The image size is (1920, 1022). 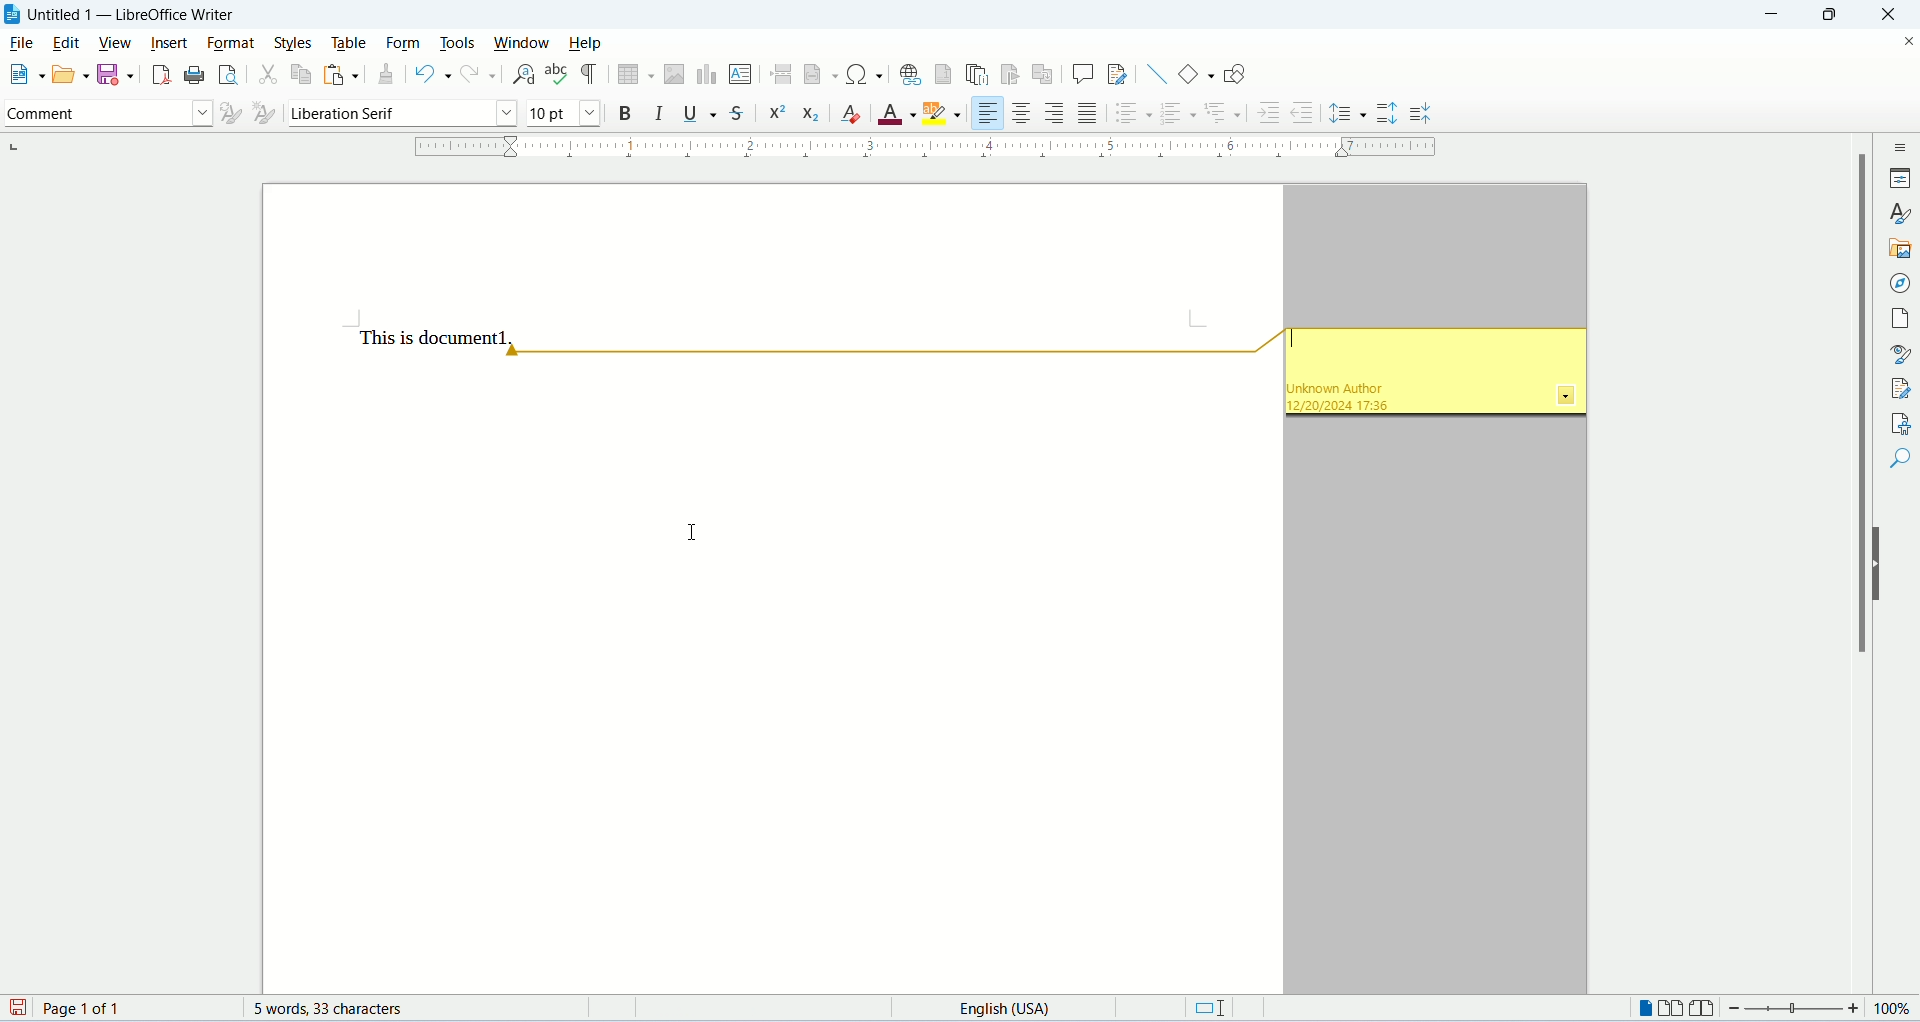 What do you see at coordinates (1348, 111) in the screenshot?
I see `set line spacing` at bounding box center [1348, 111].